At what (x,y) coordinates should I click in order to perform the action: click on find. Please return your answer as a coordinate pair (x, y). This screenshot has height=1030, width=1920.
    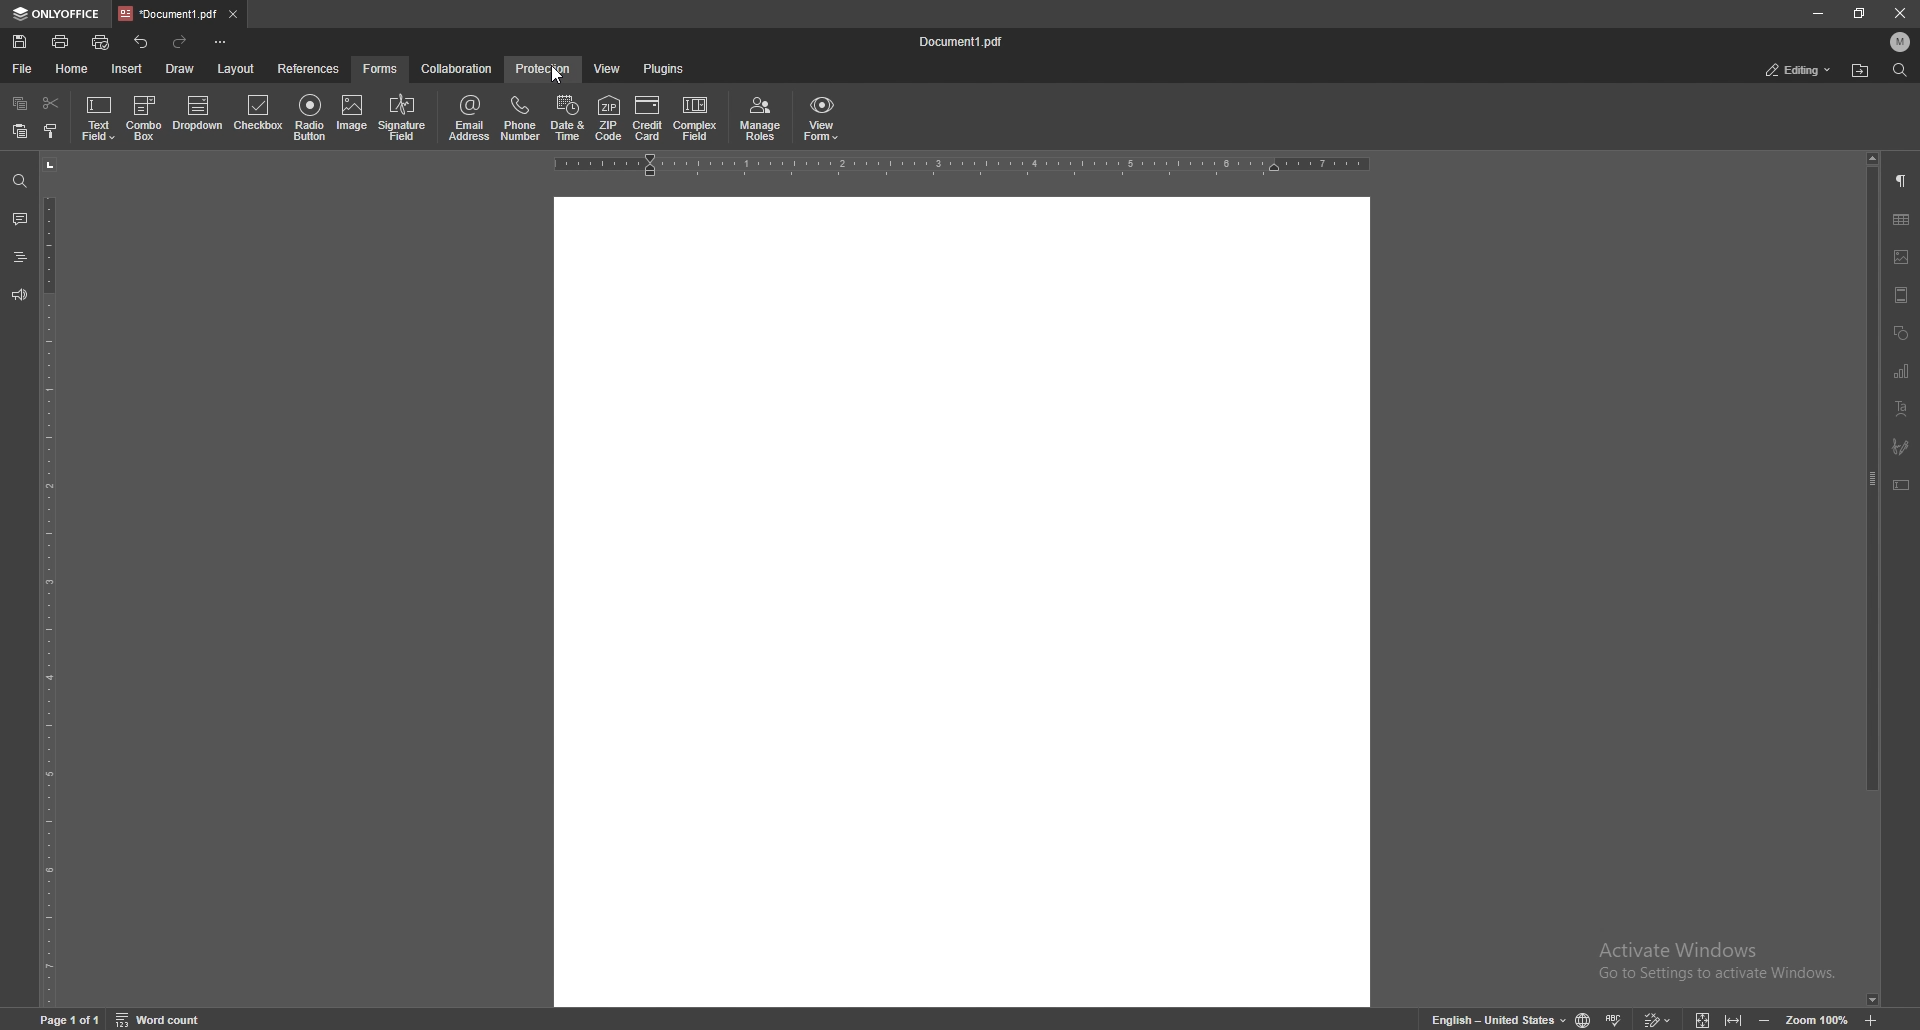
    Looking at the image, I should click on (20, 182).